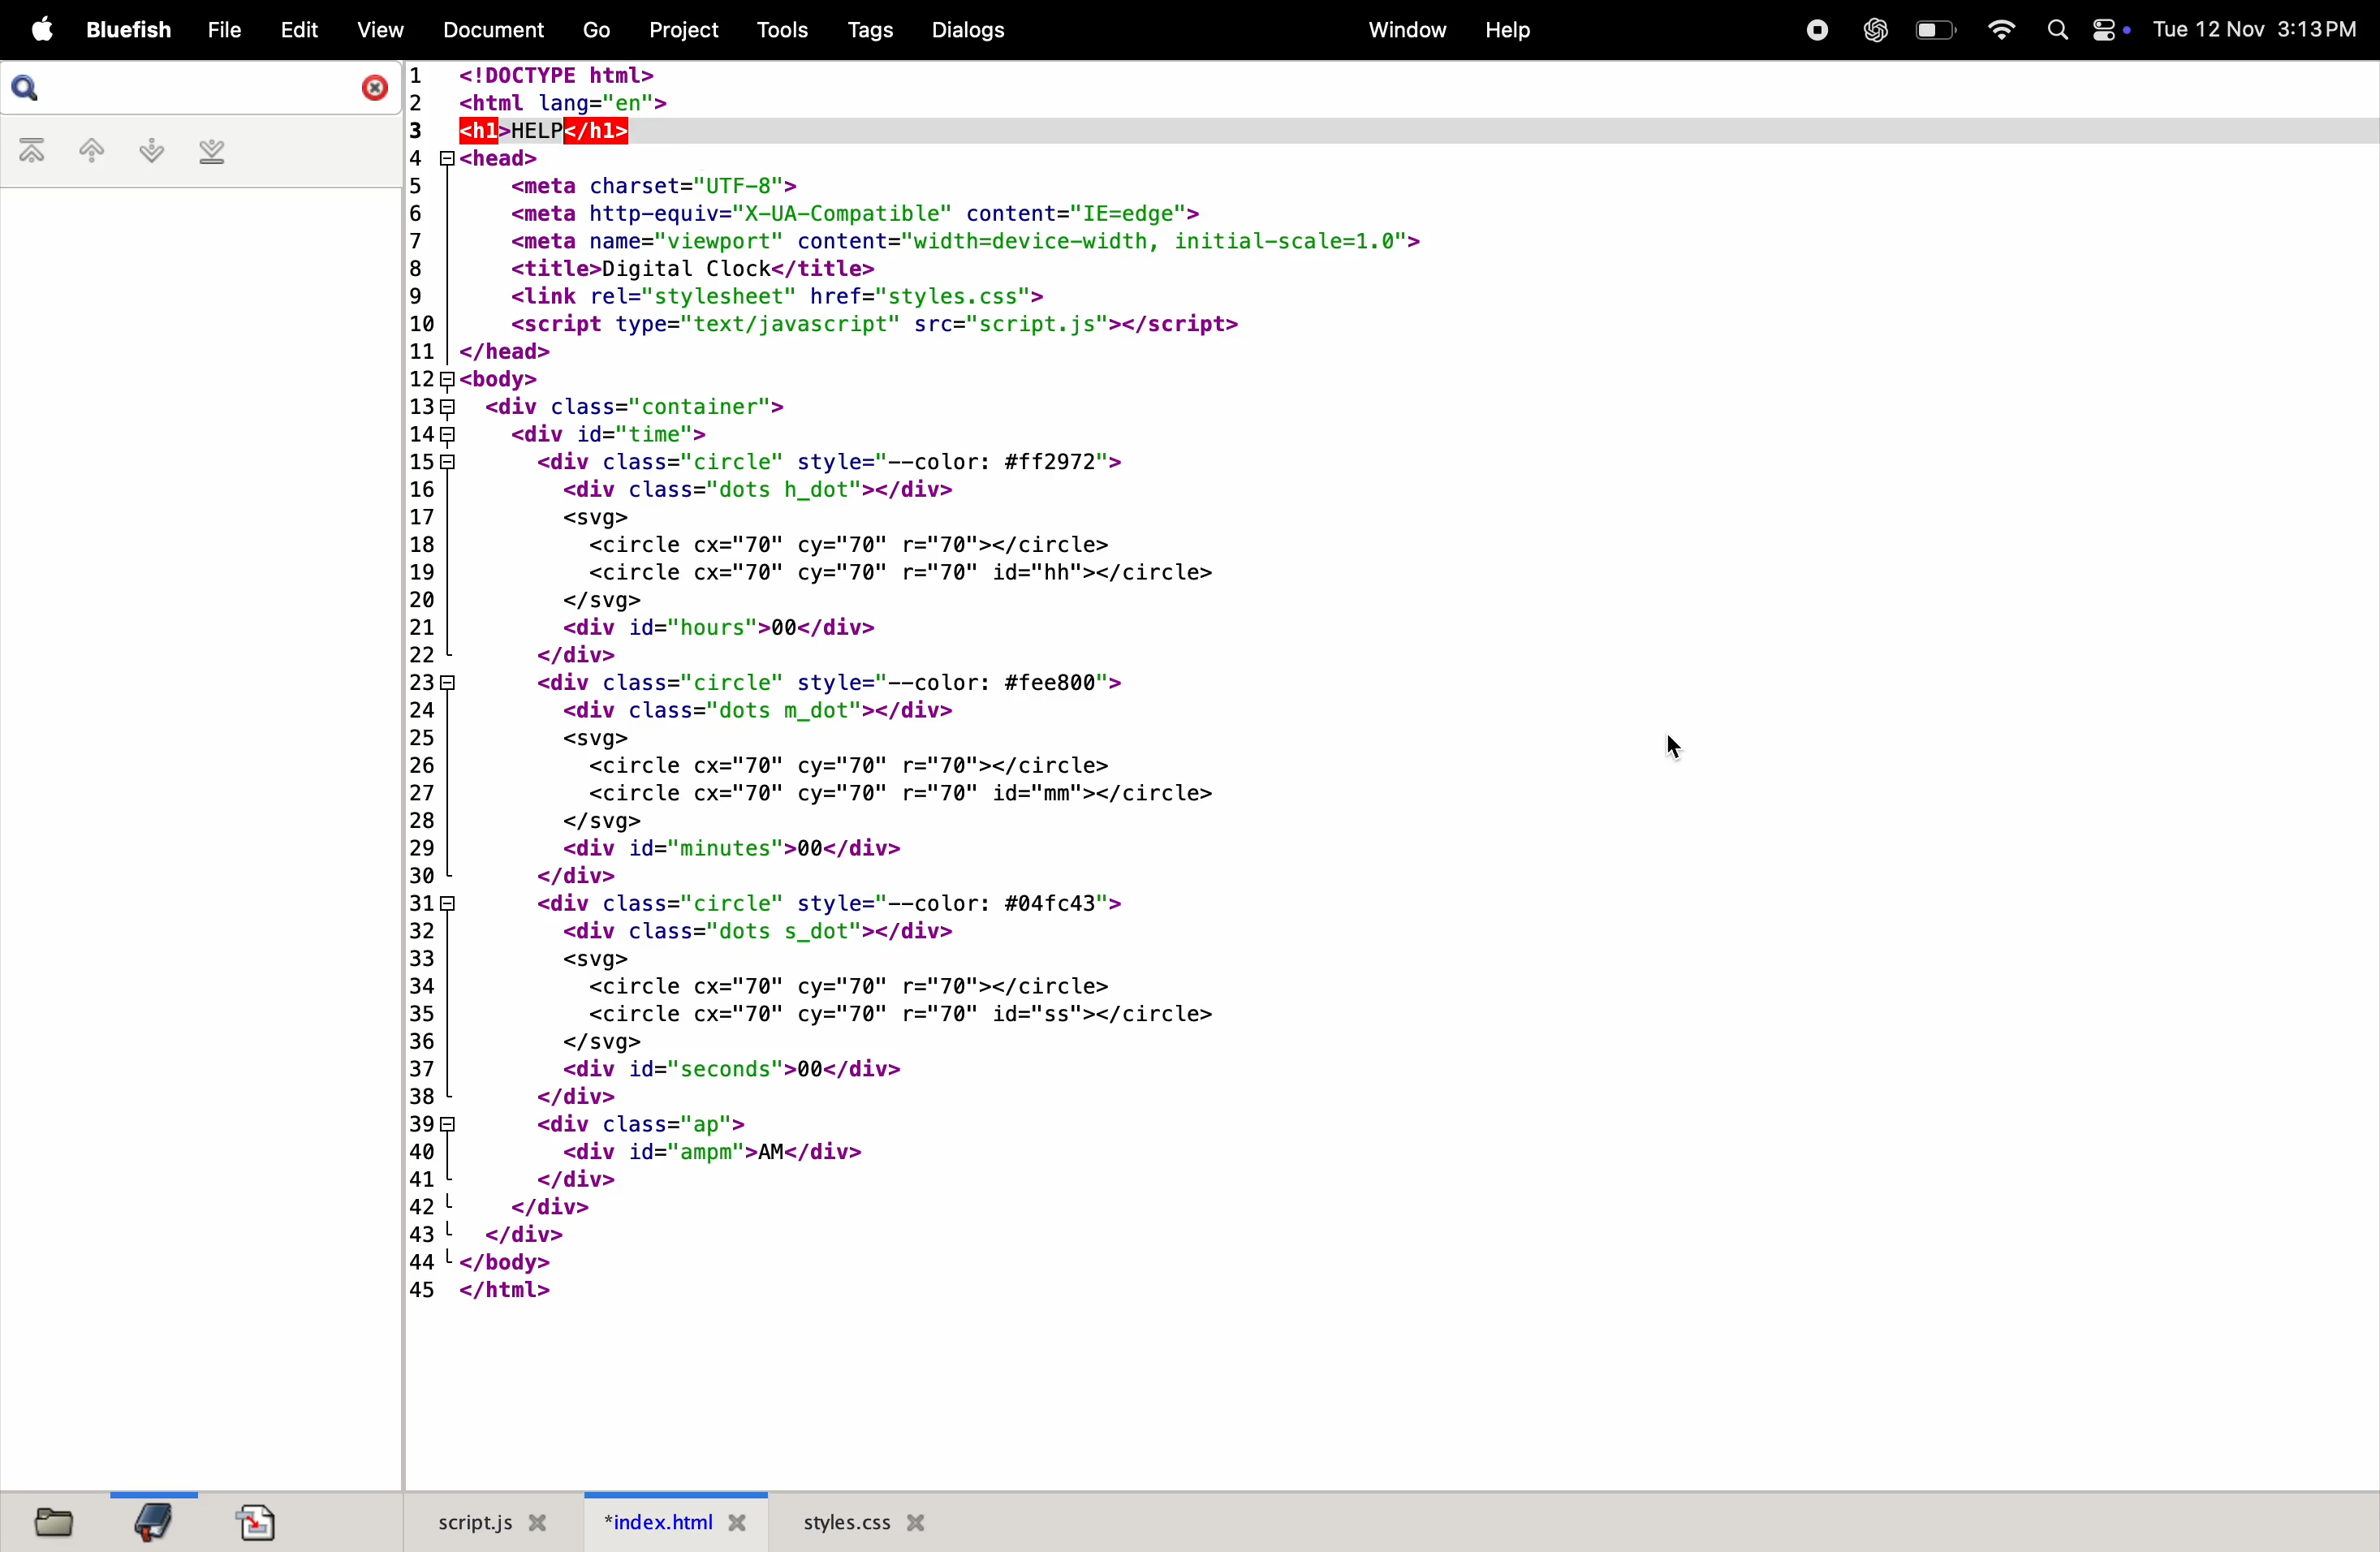 The width and height of the screenshot is (2380, 1552). Describe the element at coordinates (680, 28) in the screenshot. I see `project` at that location.